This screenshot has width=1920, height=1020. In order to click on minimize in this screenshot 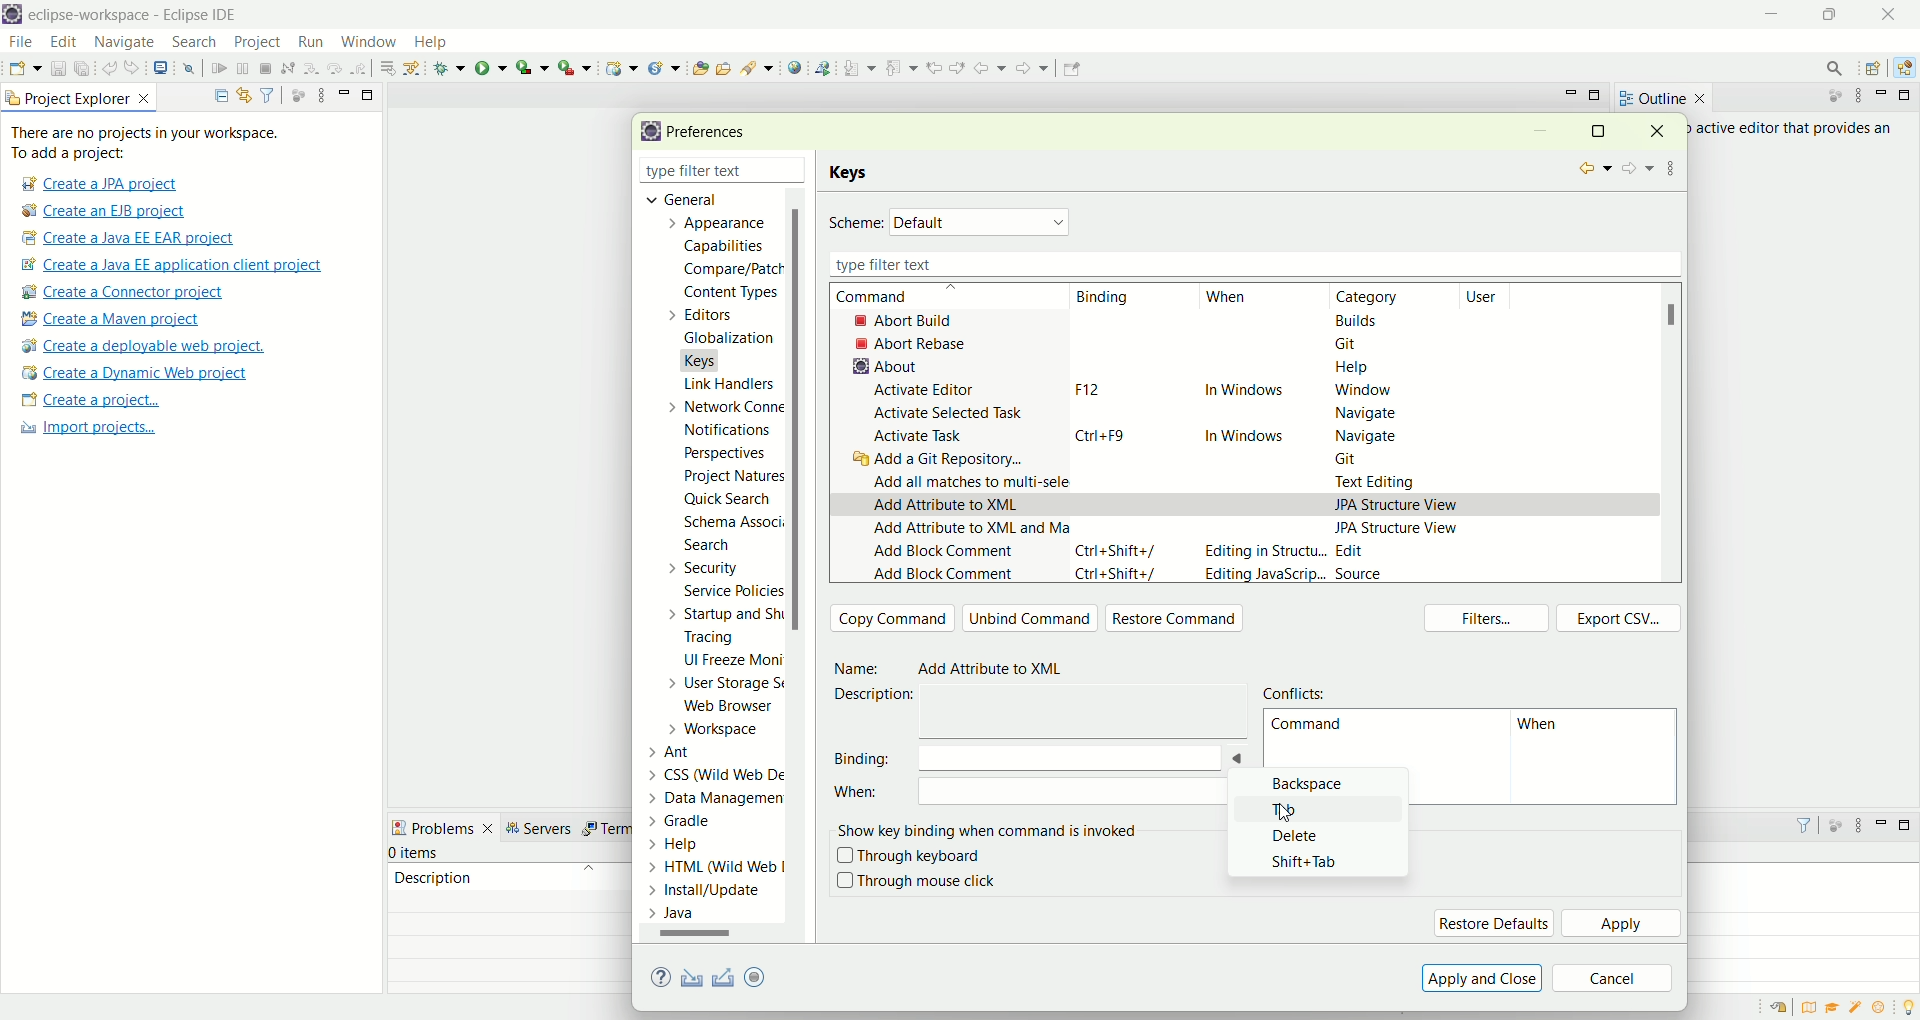, I will do `click(344, 92)`.